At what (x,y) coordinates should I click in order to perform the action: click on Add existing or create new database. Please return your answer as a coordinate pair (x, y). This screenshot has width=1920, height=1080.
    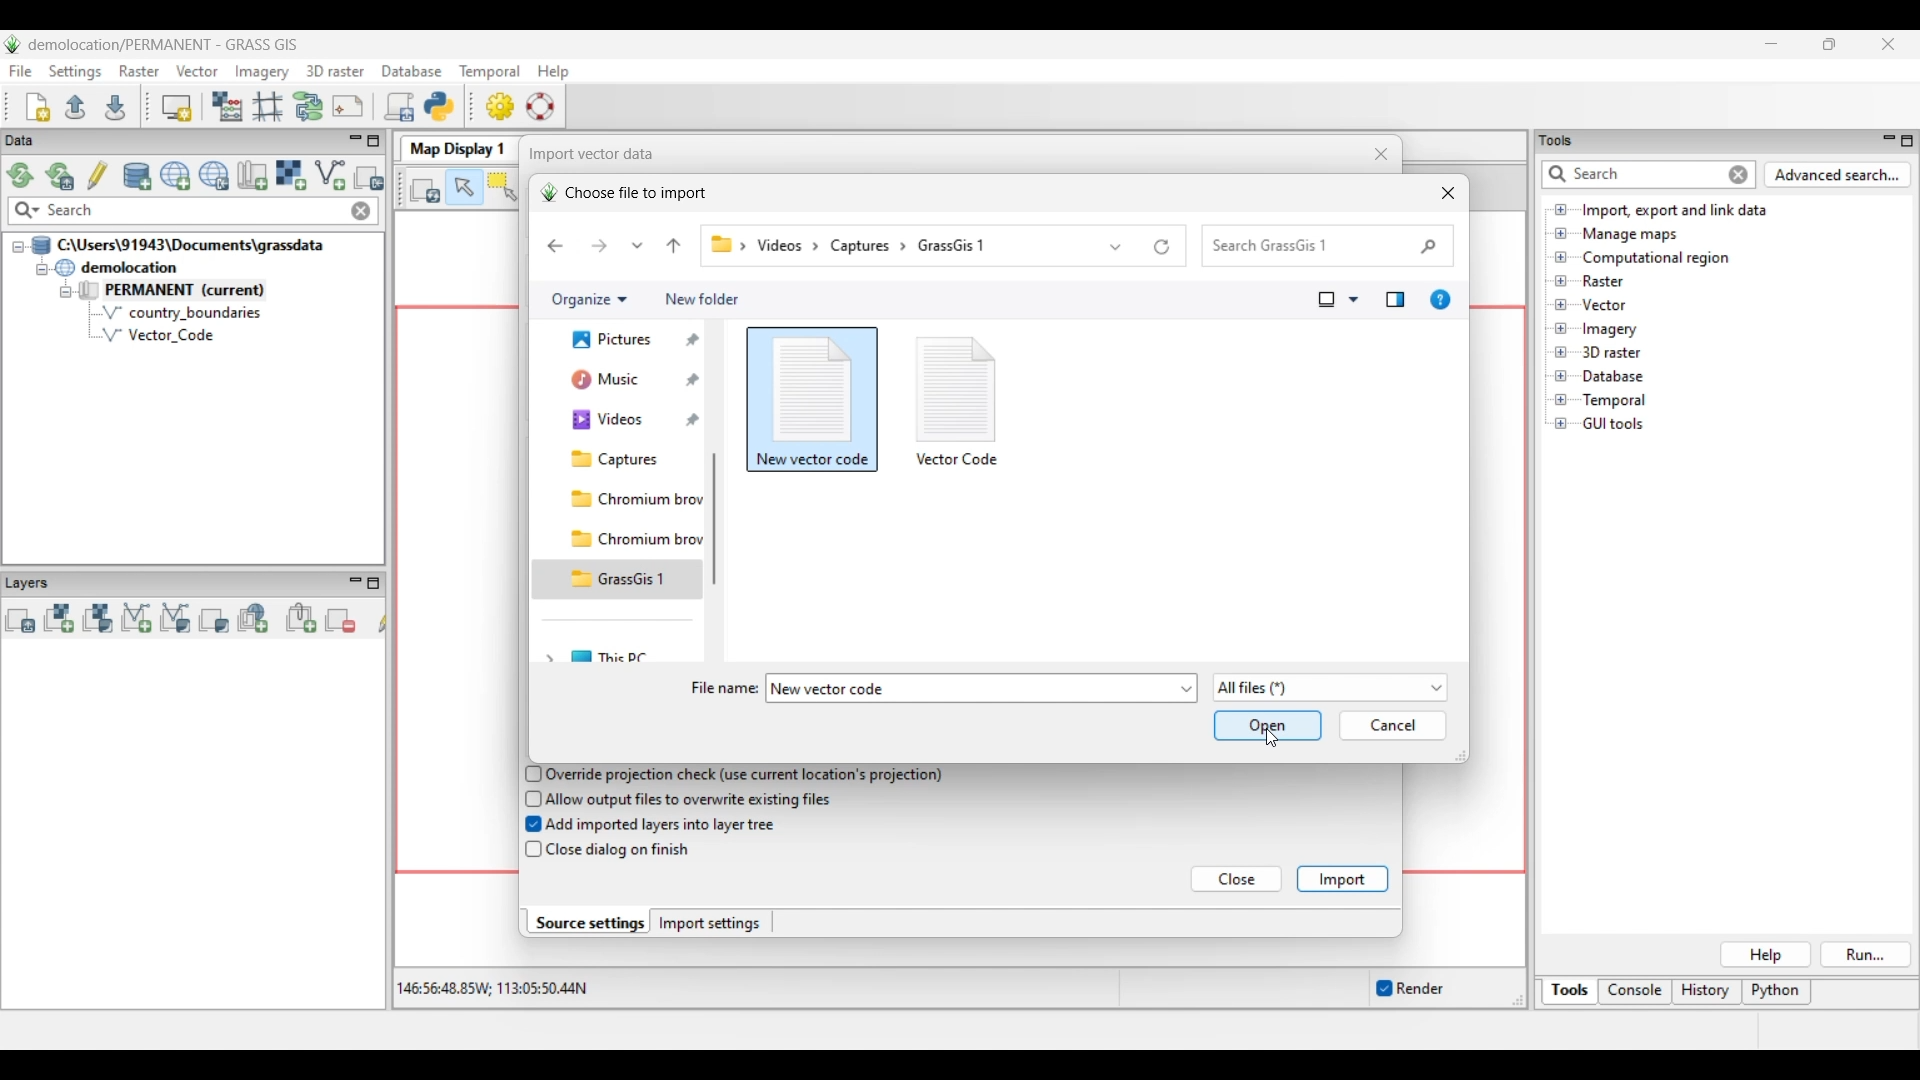
    Looking at the image, I should click on (138, 177).